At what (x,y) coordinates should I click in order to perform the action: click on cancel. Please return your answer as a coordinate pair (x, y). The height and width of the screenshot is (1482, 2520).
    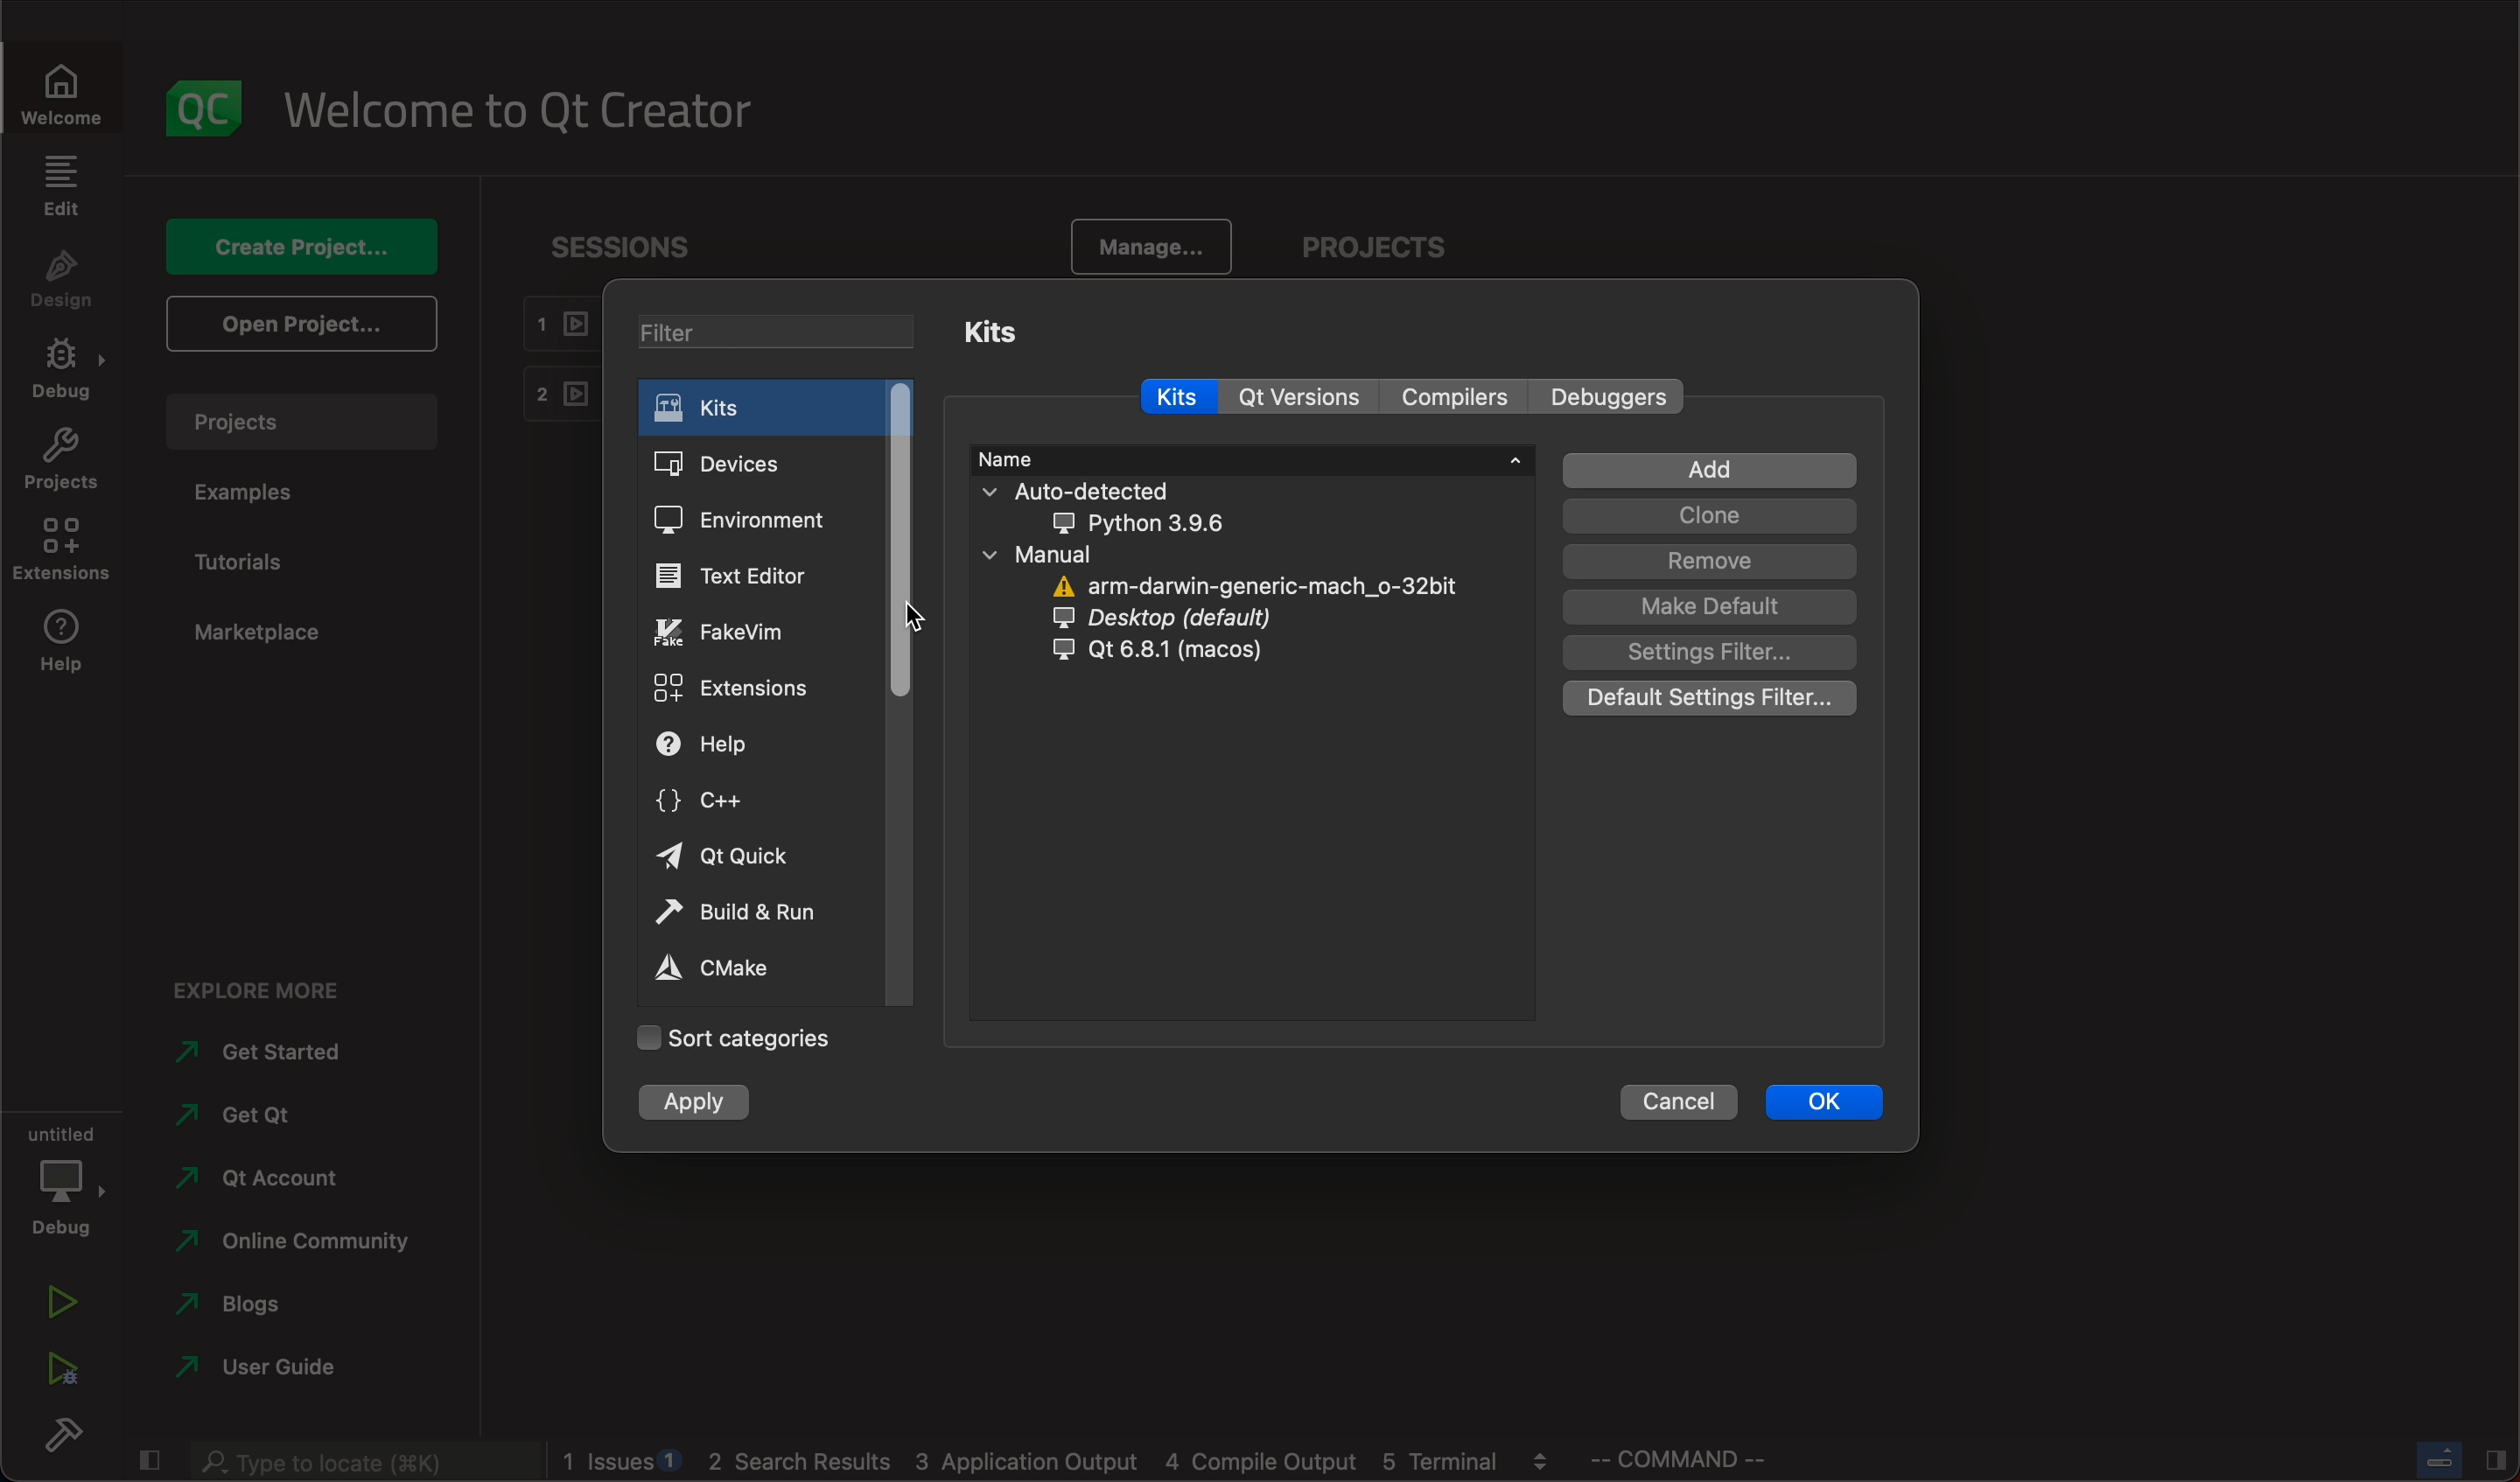
    Looking at the image, I should click on (1670, 1104).